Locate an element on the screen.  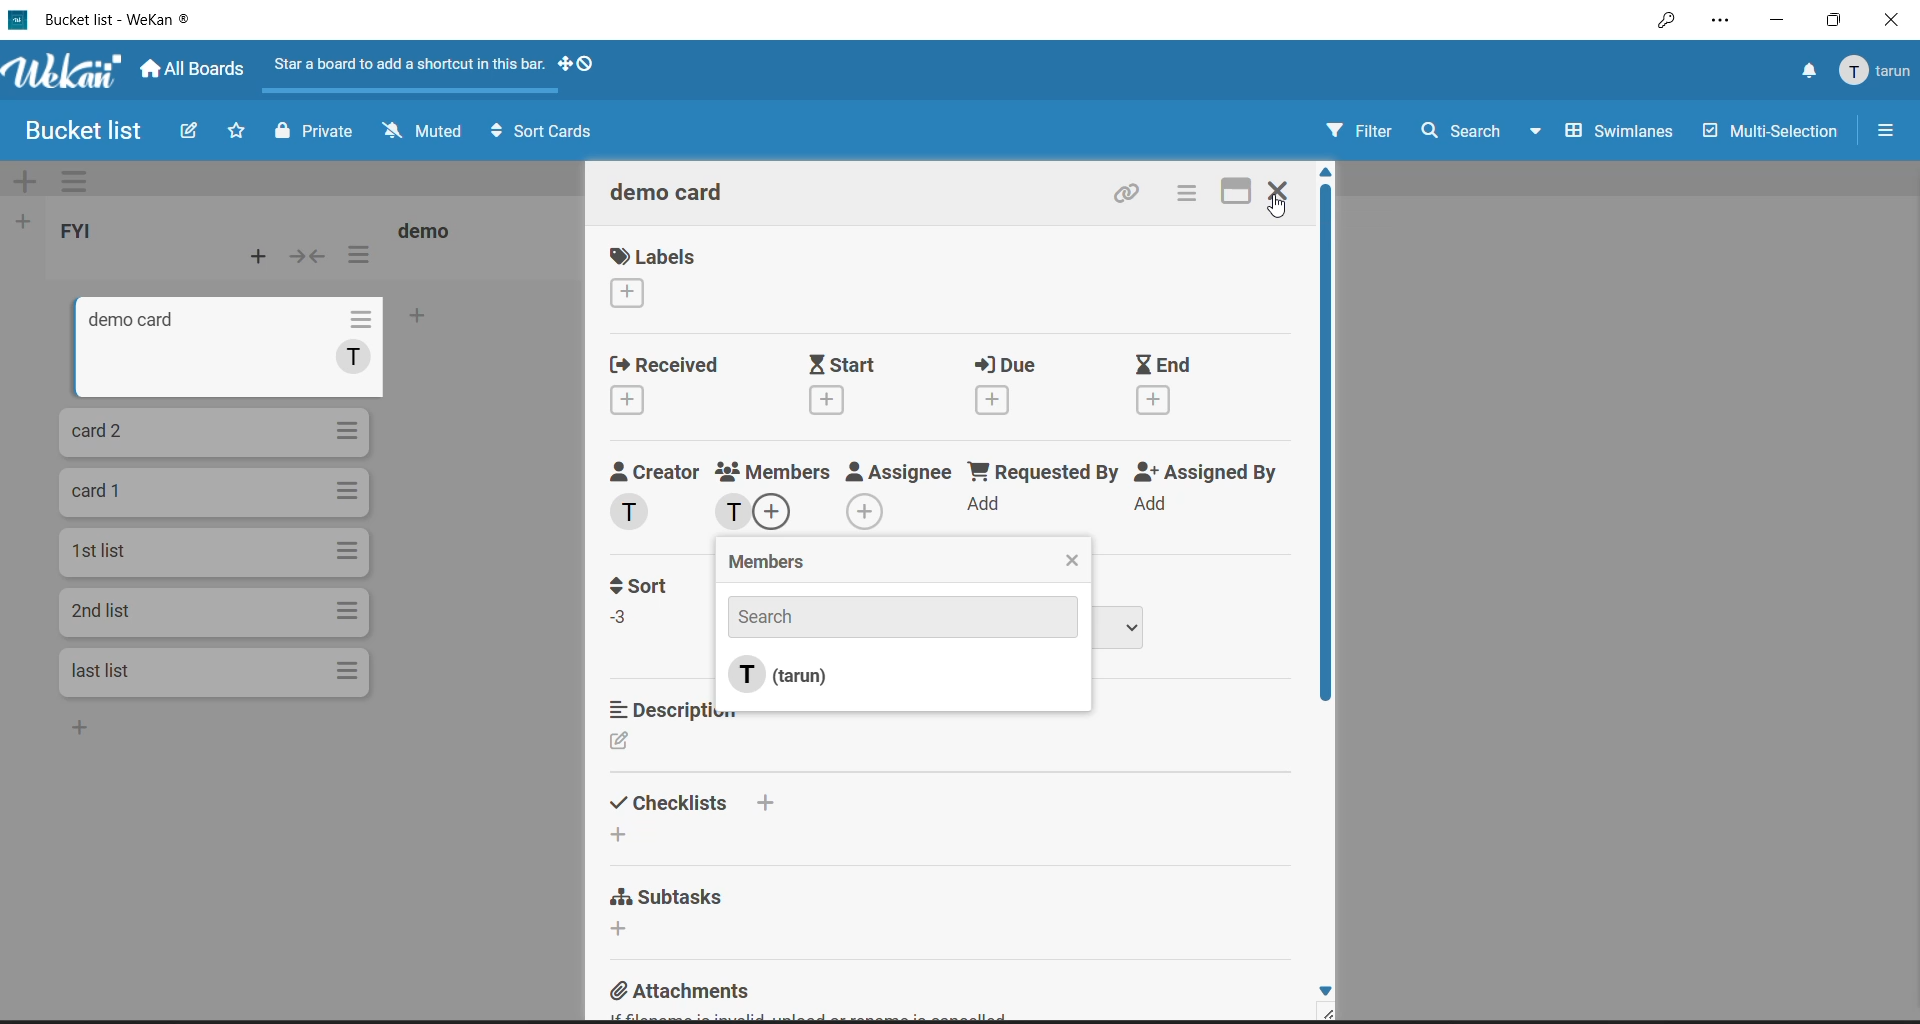
board view is located at coordinates (1602, 134).